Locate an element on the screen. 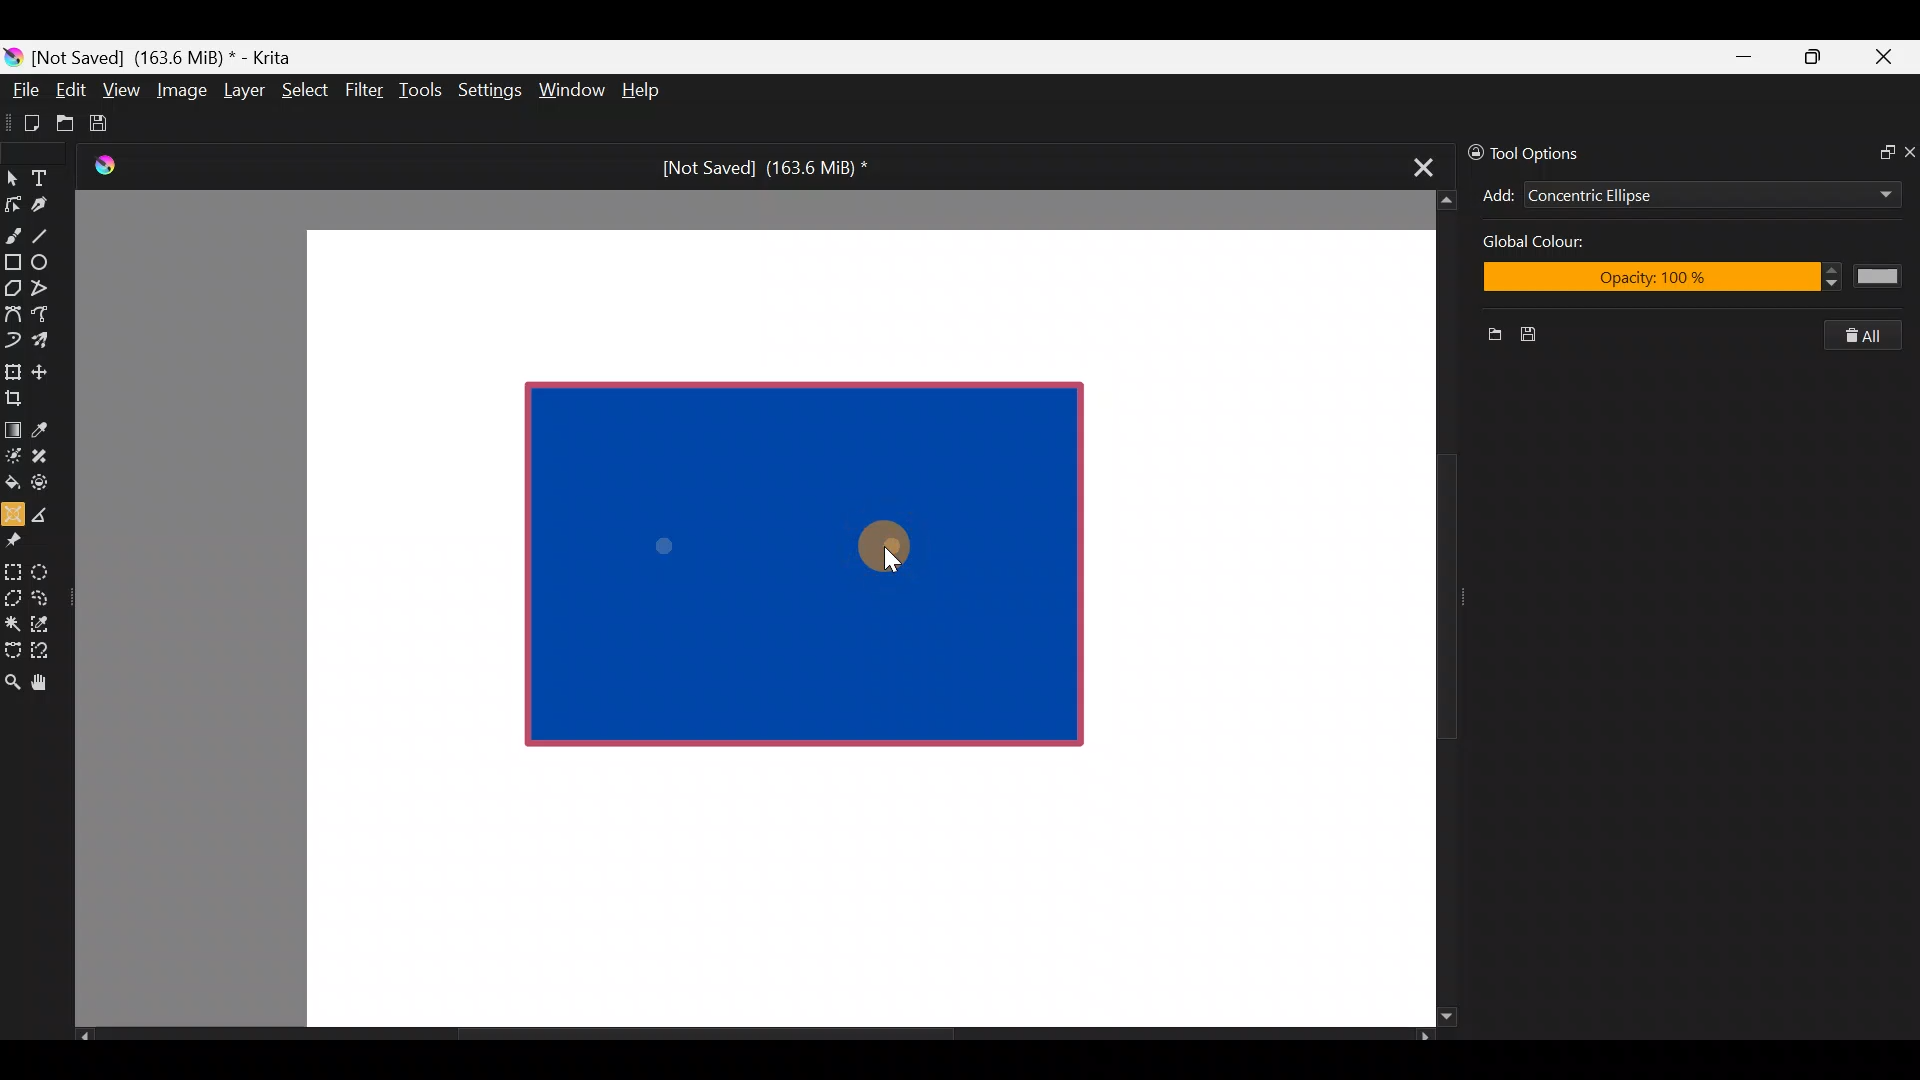 This screenshot has width=1920, height=1080. Open an existing document is located at coordinates (66, 126).